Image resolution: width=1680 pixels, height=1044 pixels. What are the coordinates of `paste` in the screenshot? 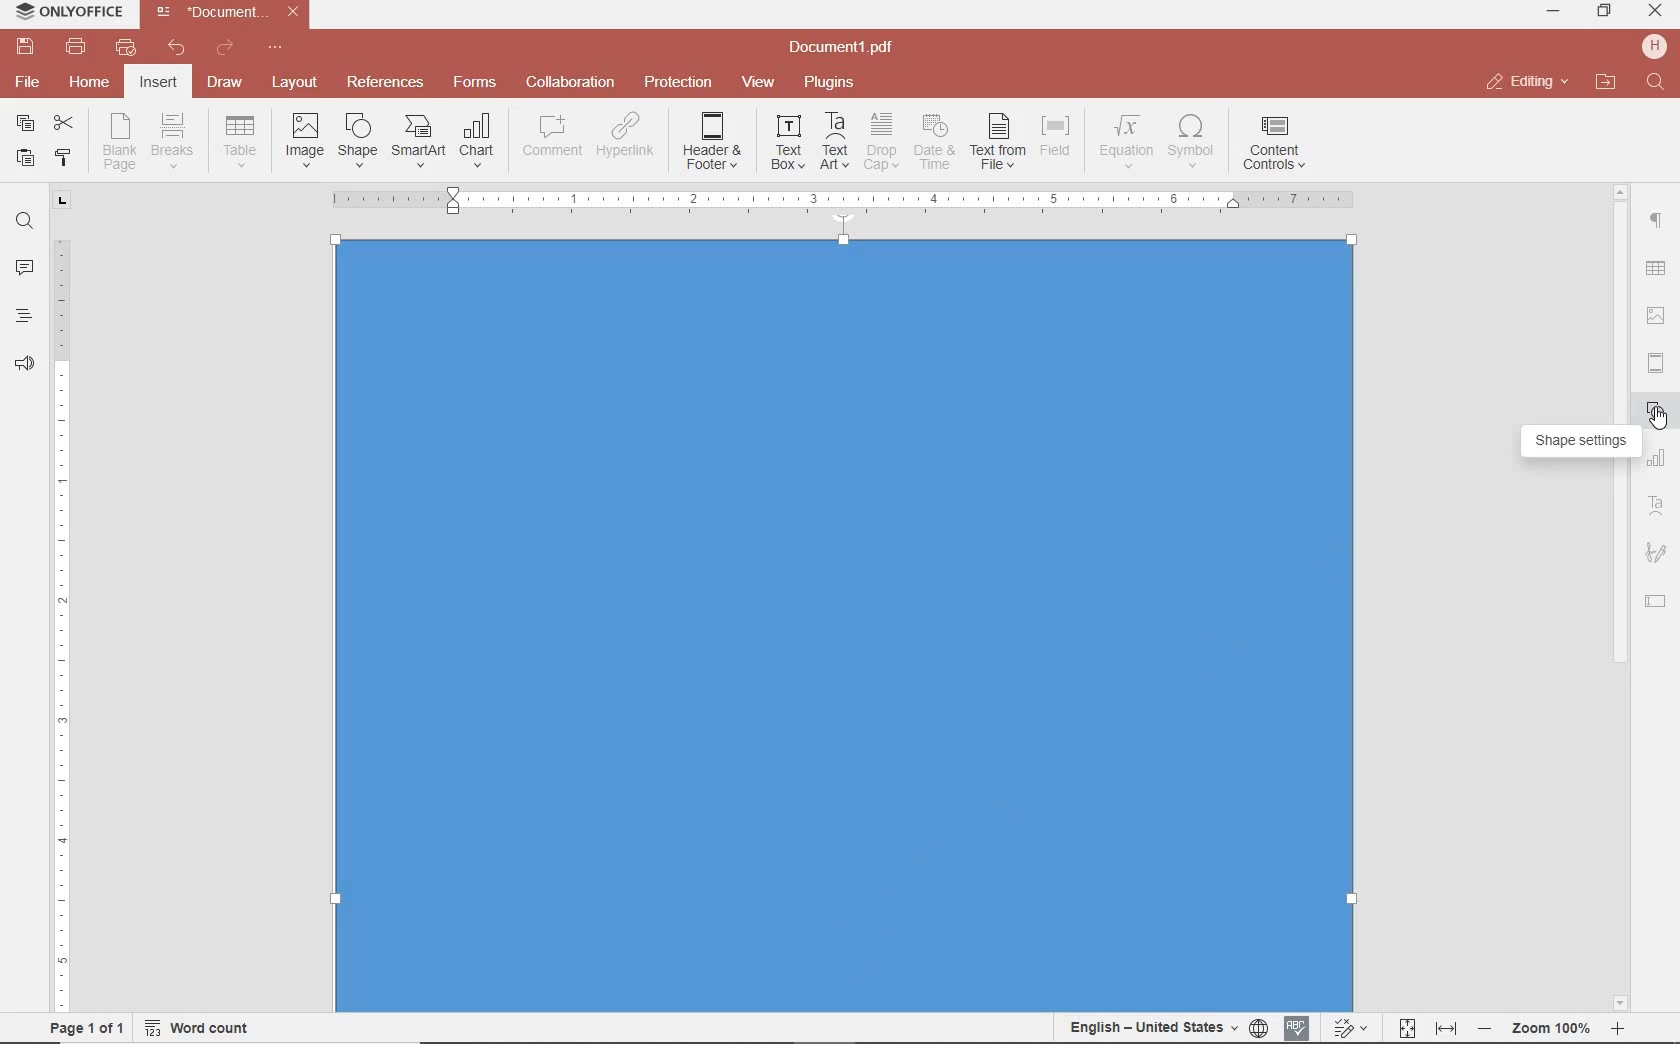 It's located at (23, 157).